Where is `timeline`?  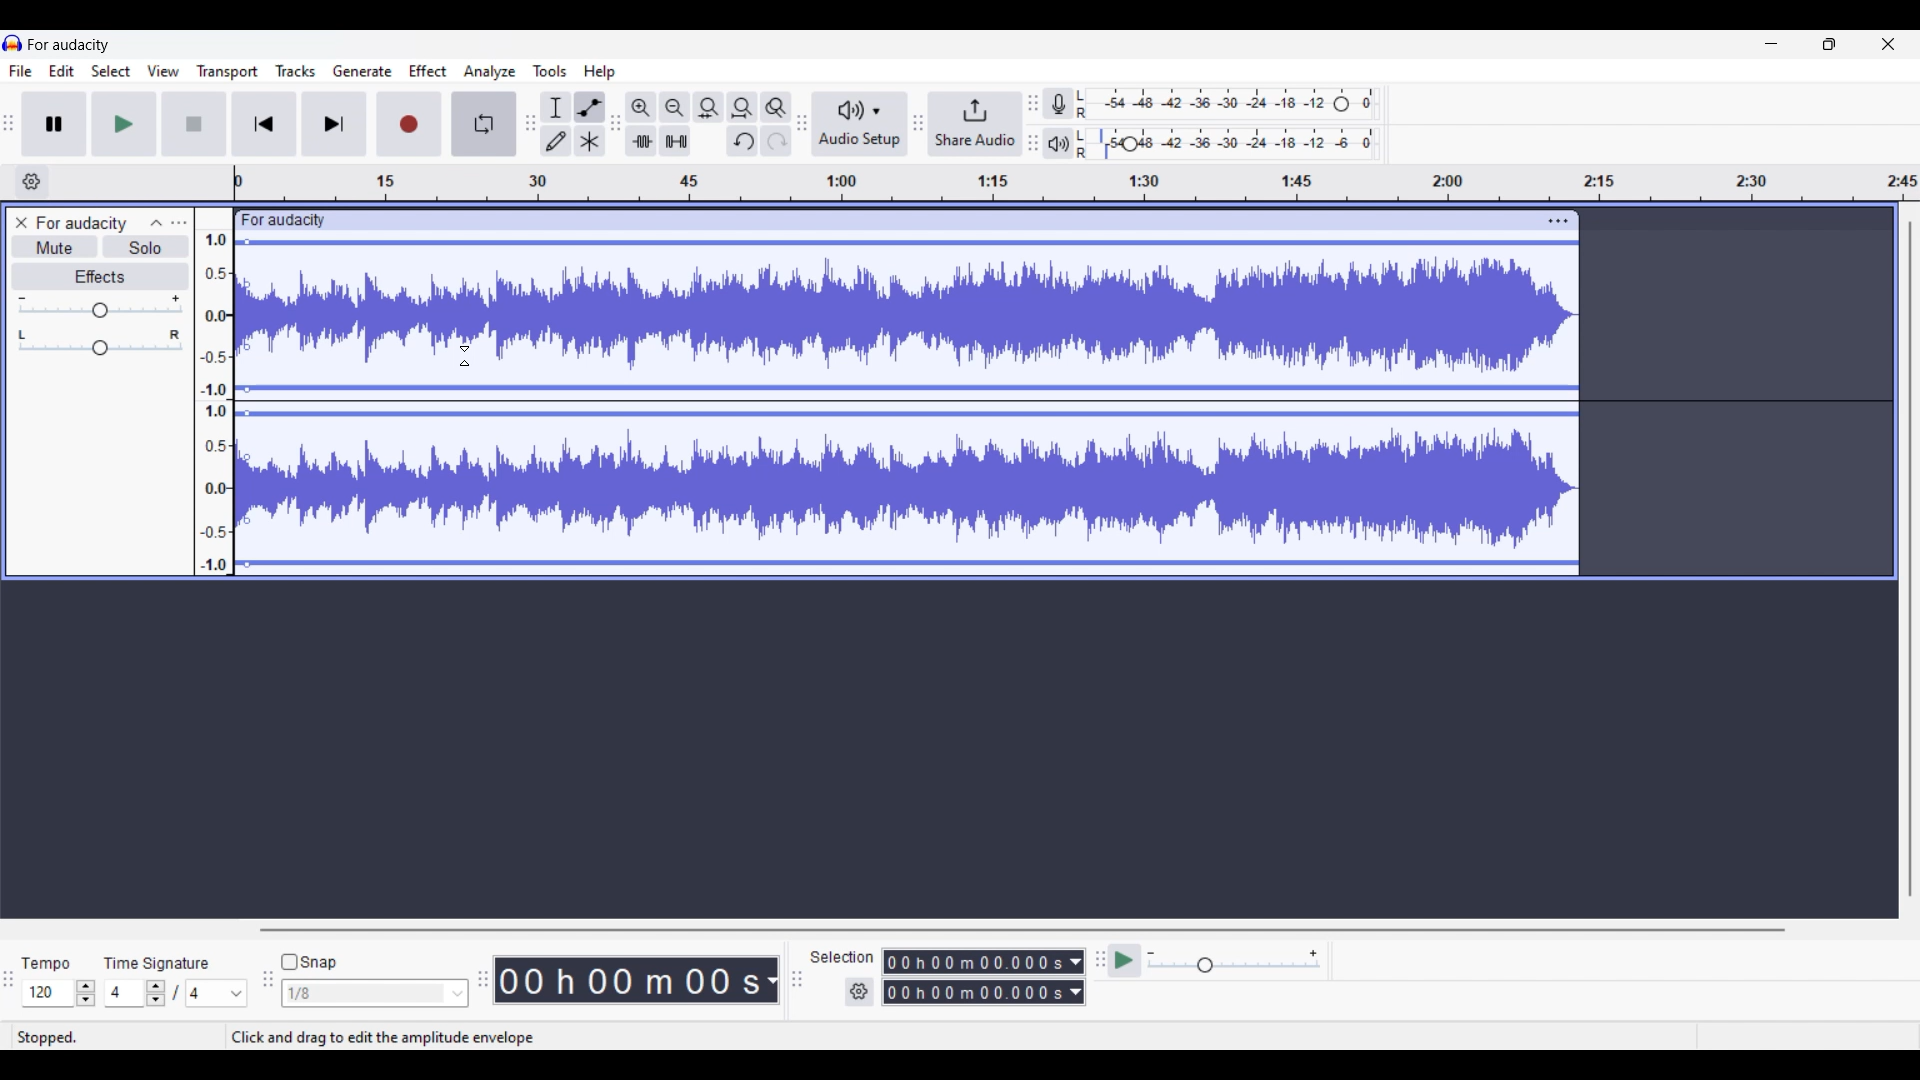
timeline is located at coordinates (1076, 183).